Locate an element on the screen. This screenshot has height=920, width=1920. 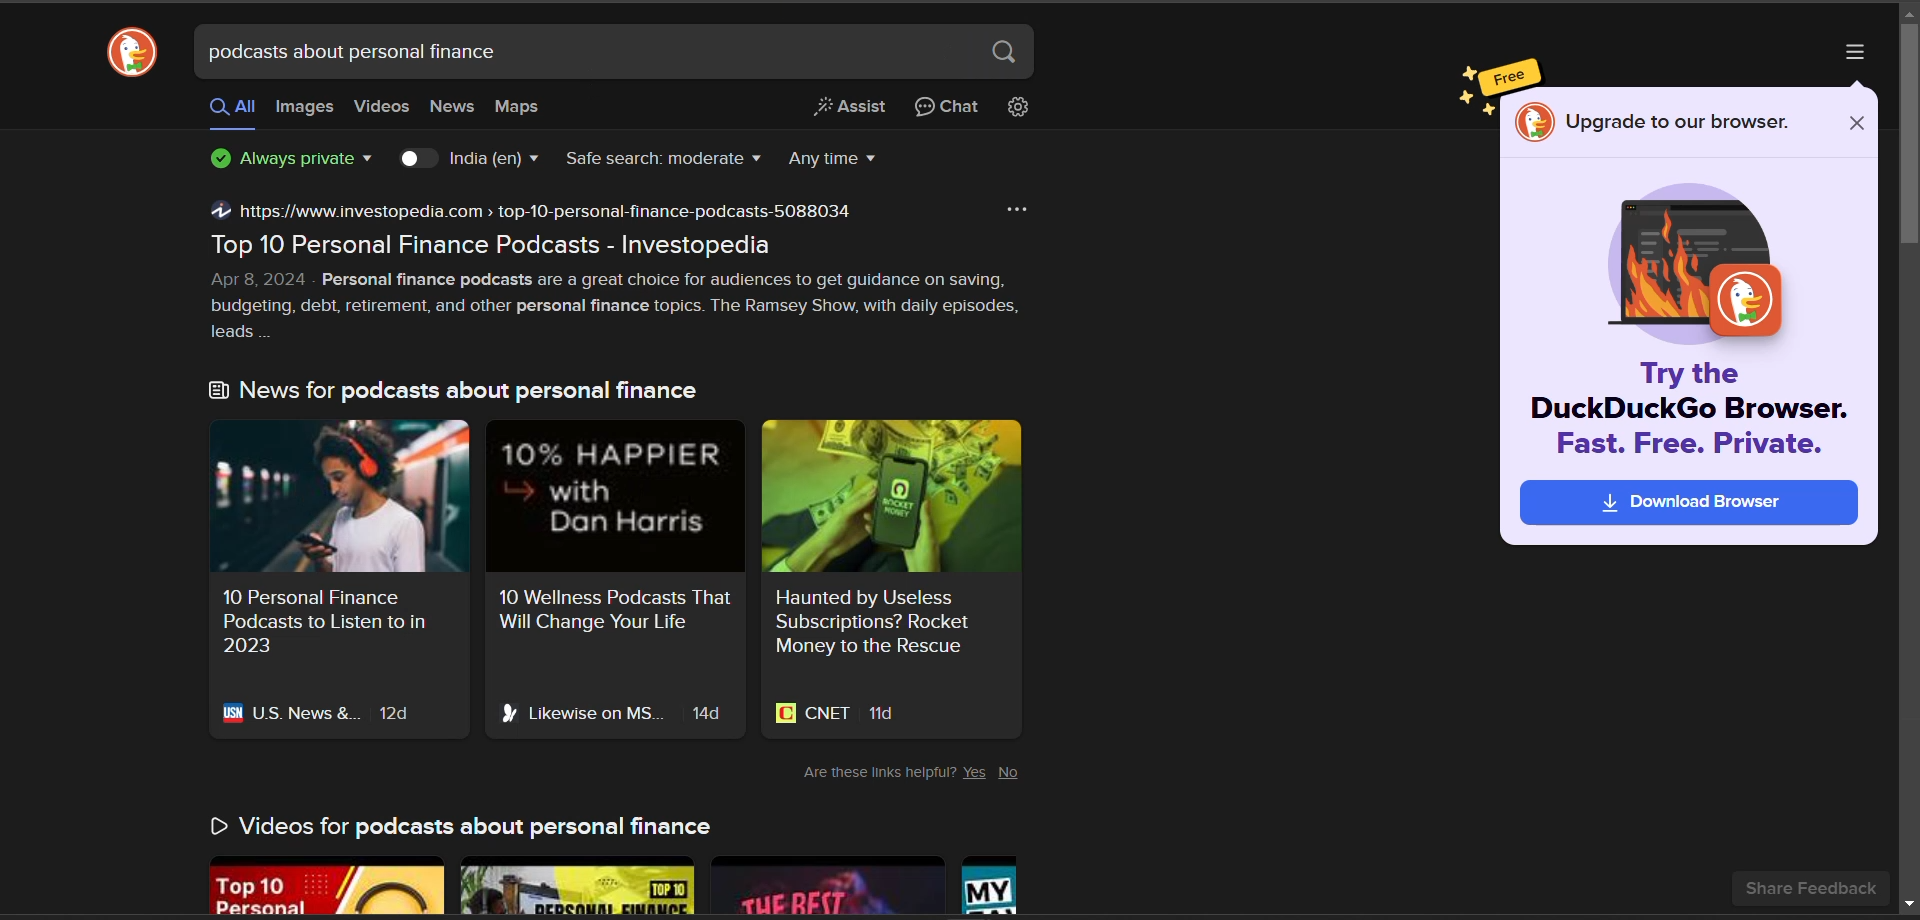
results timeline filter is located at coordinates (840, 160).